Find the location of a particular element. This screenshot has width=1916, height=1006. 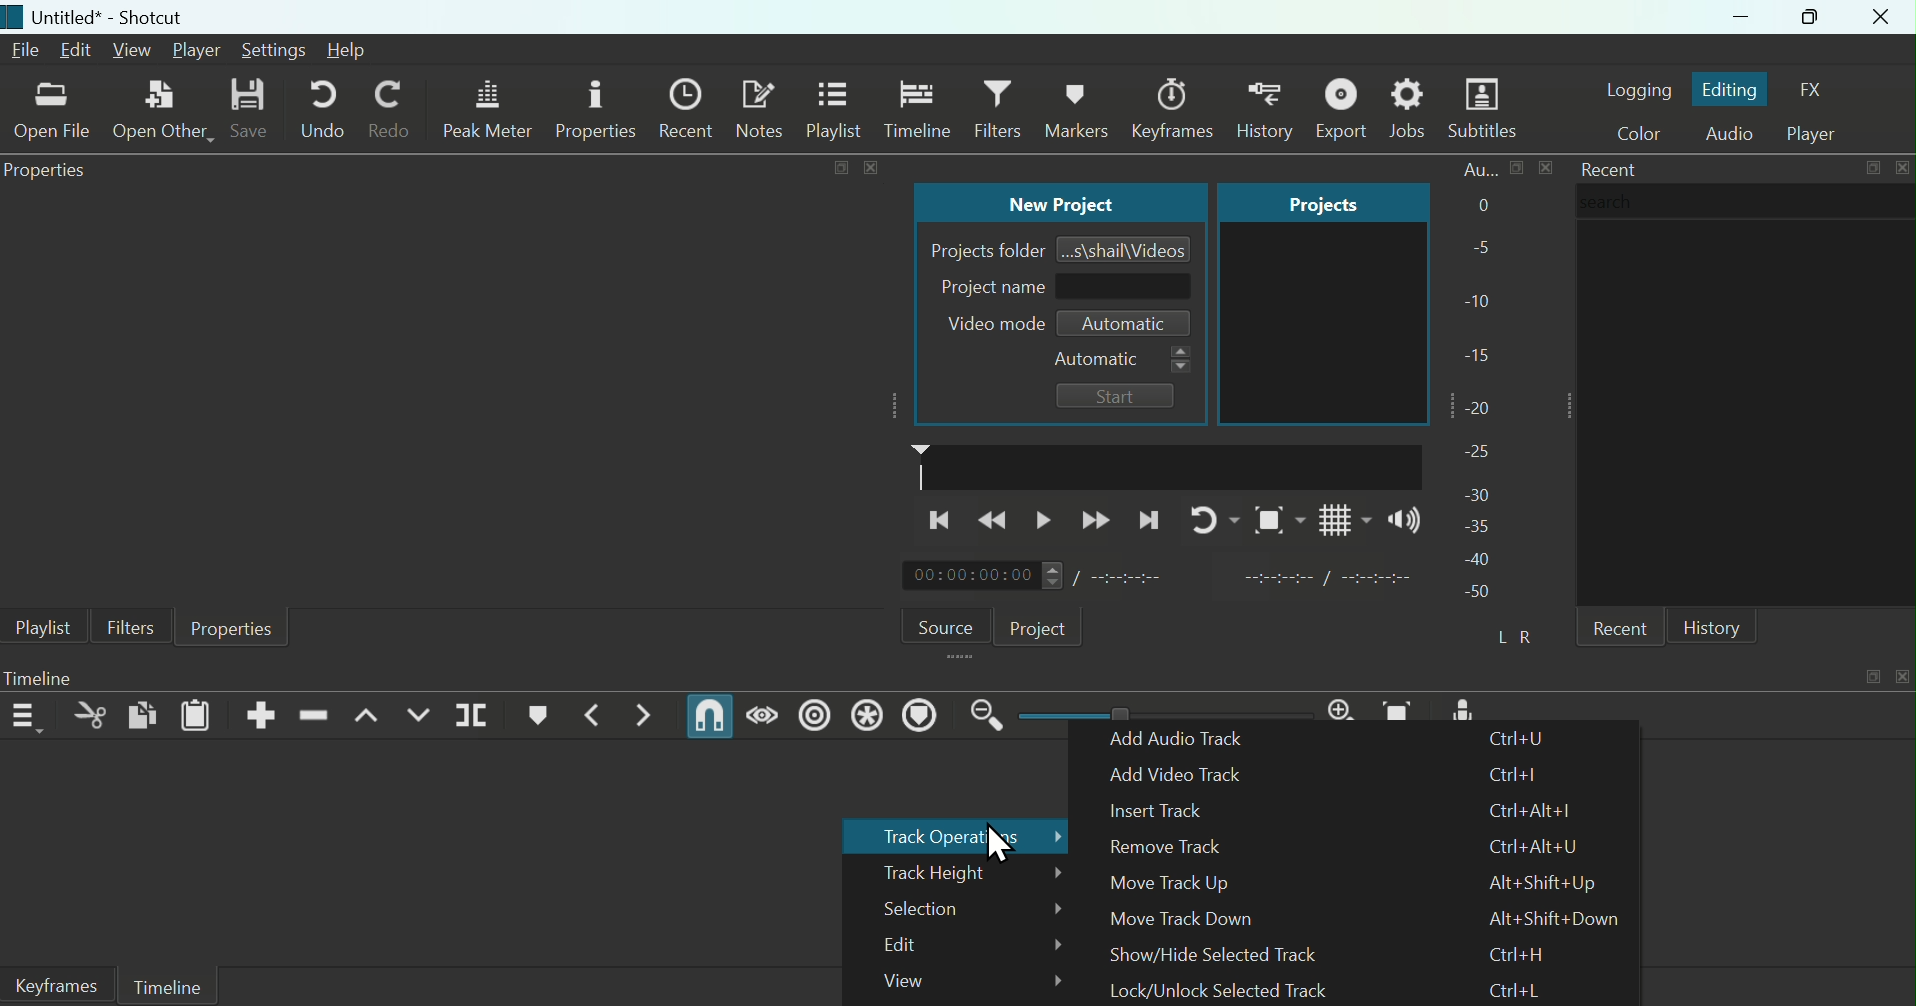

expand is located at coordinates (1870, 677).